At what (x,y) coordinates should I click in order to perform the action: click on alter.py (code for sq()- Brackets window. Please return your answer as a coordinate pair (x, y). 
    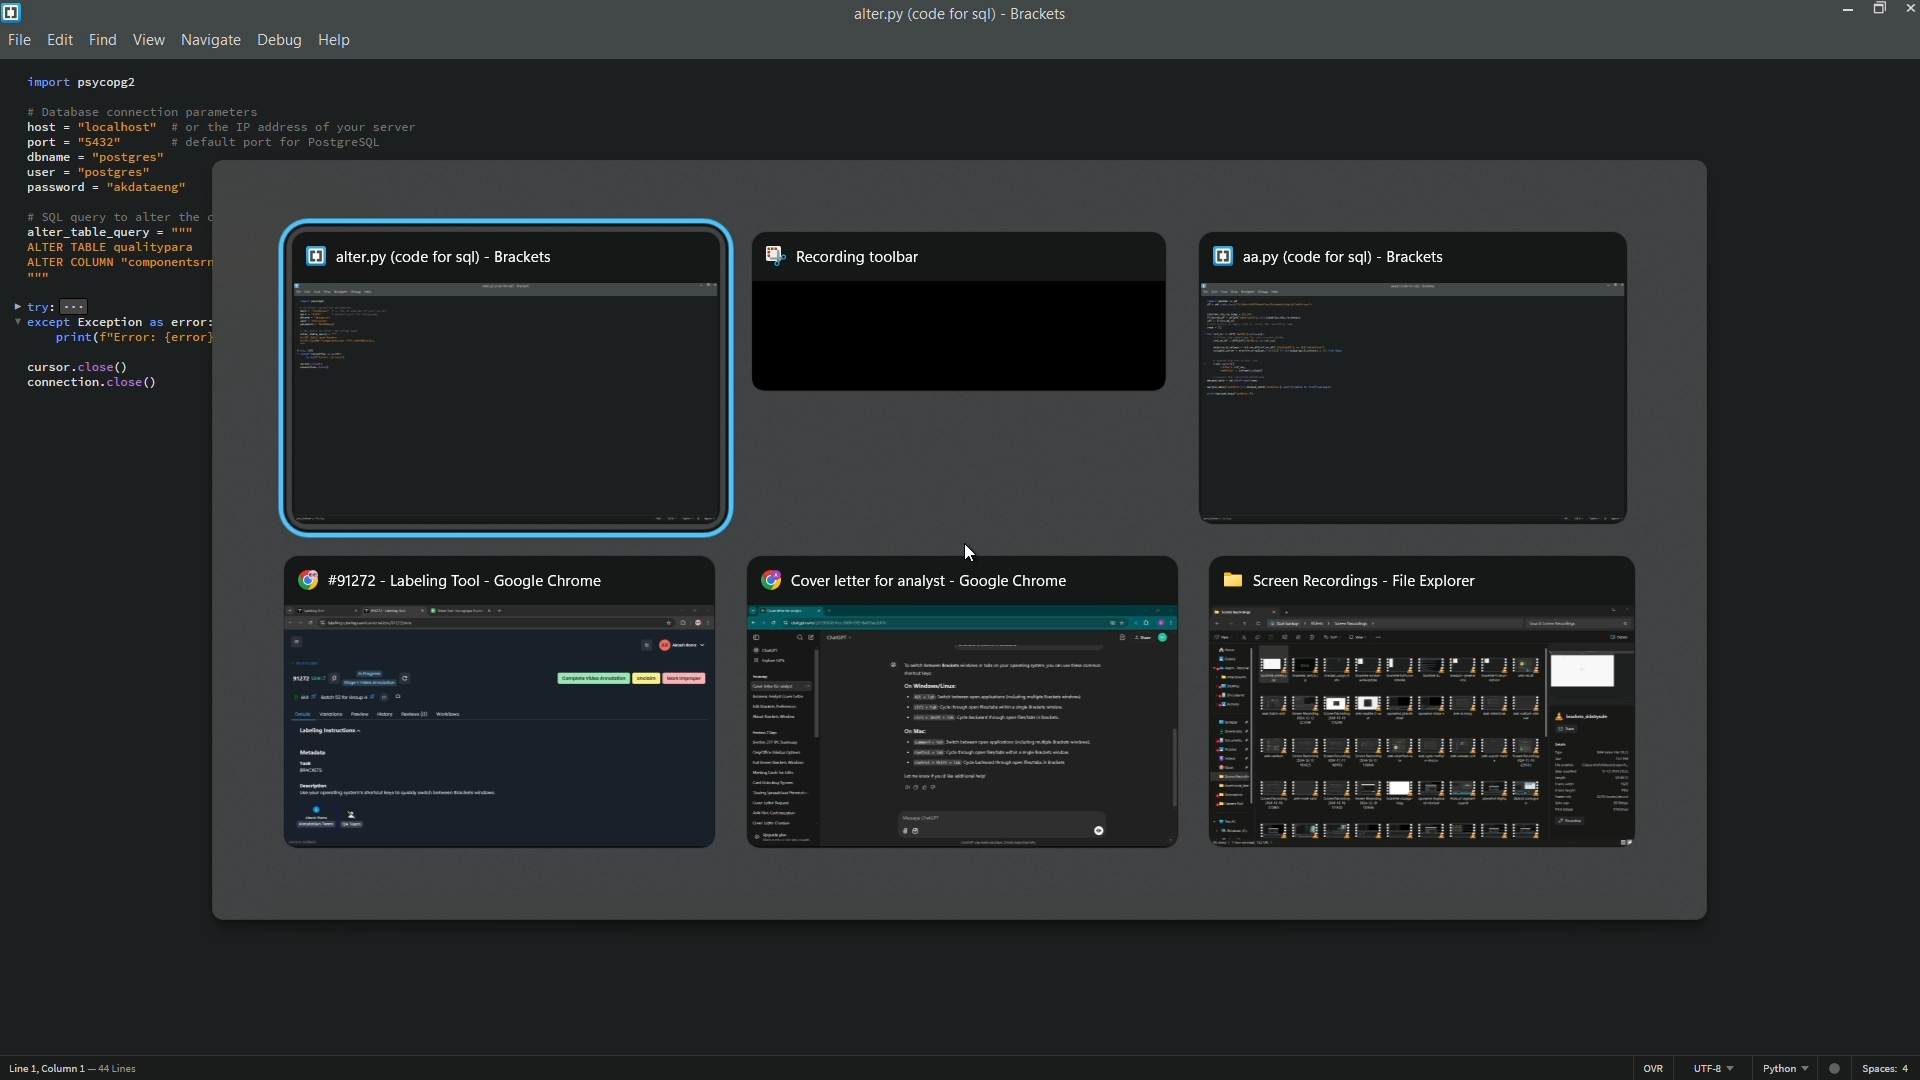
    Looking at the image, I should click on (506, 377).